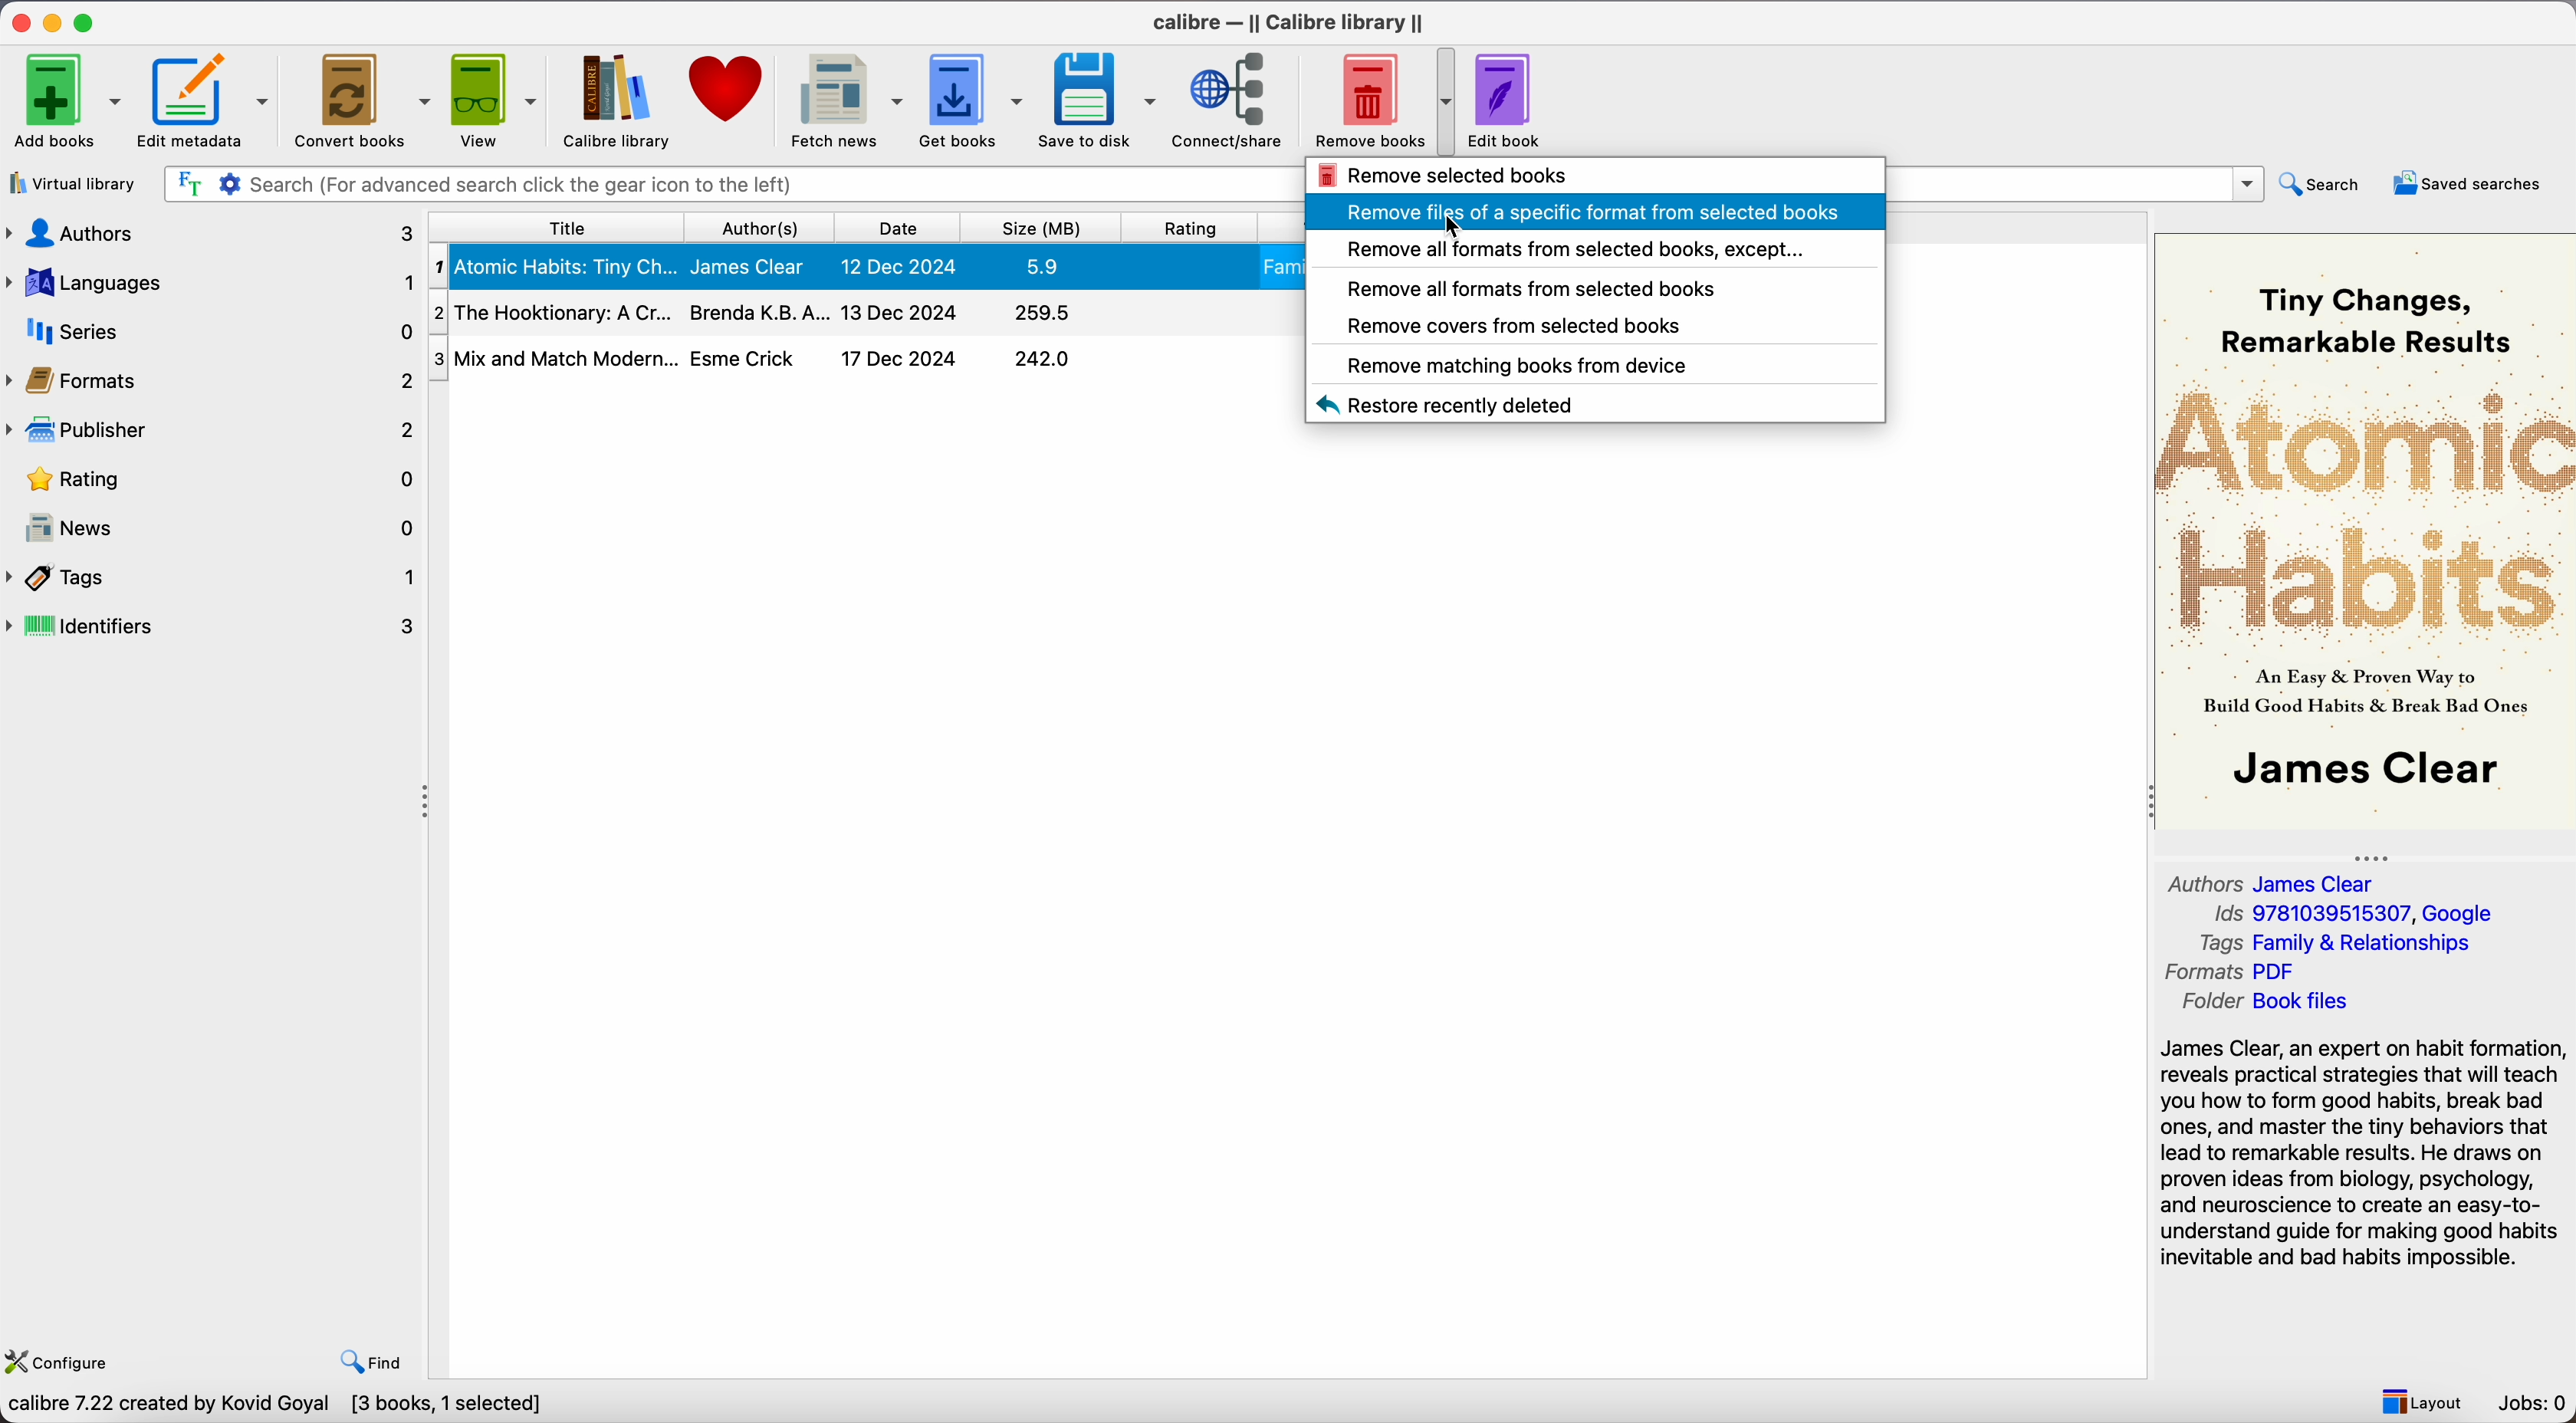 This screenshot has width=2576, height=1423. What do you see at coordinates (1364, 99) in the screenshot?
I see `remove books` at bounding box center [1364, 99].